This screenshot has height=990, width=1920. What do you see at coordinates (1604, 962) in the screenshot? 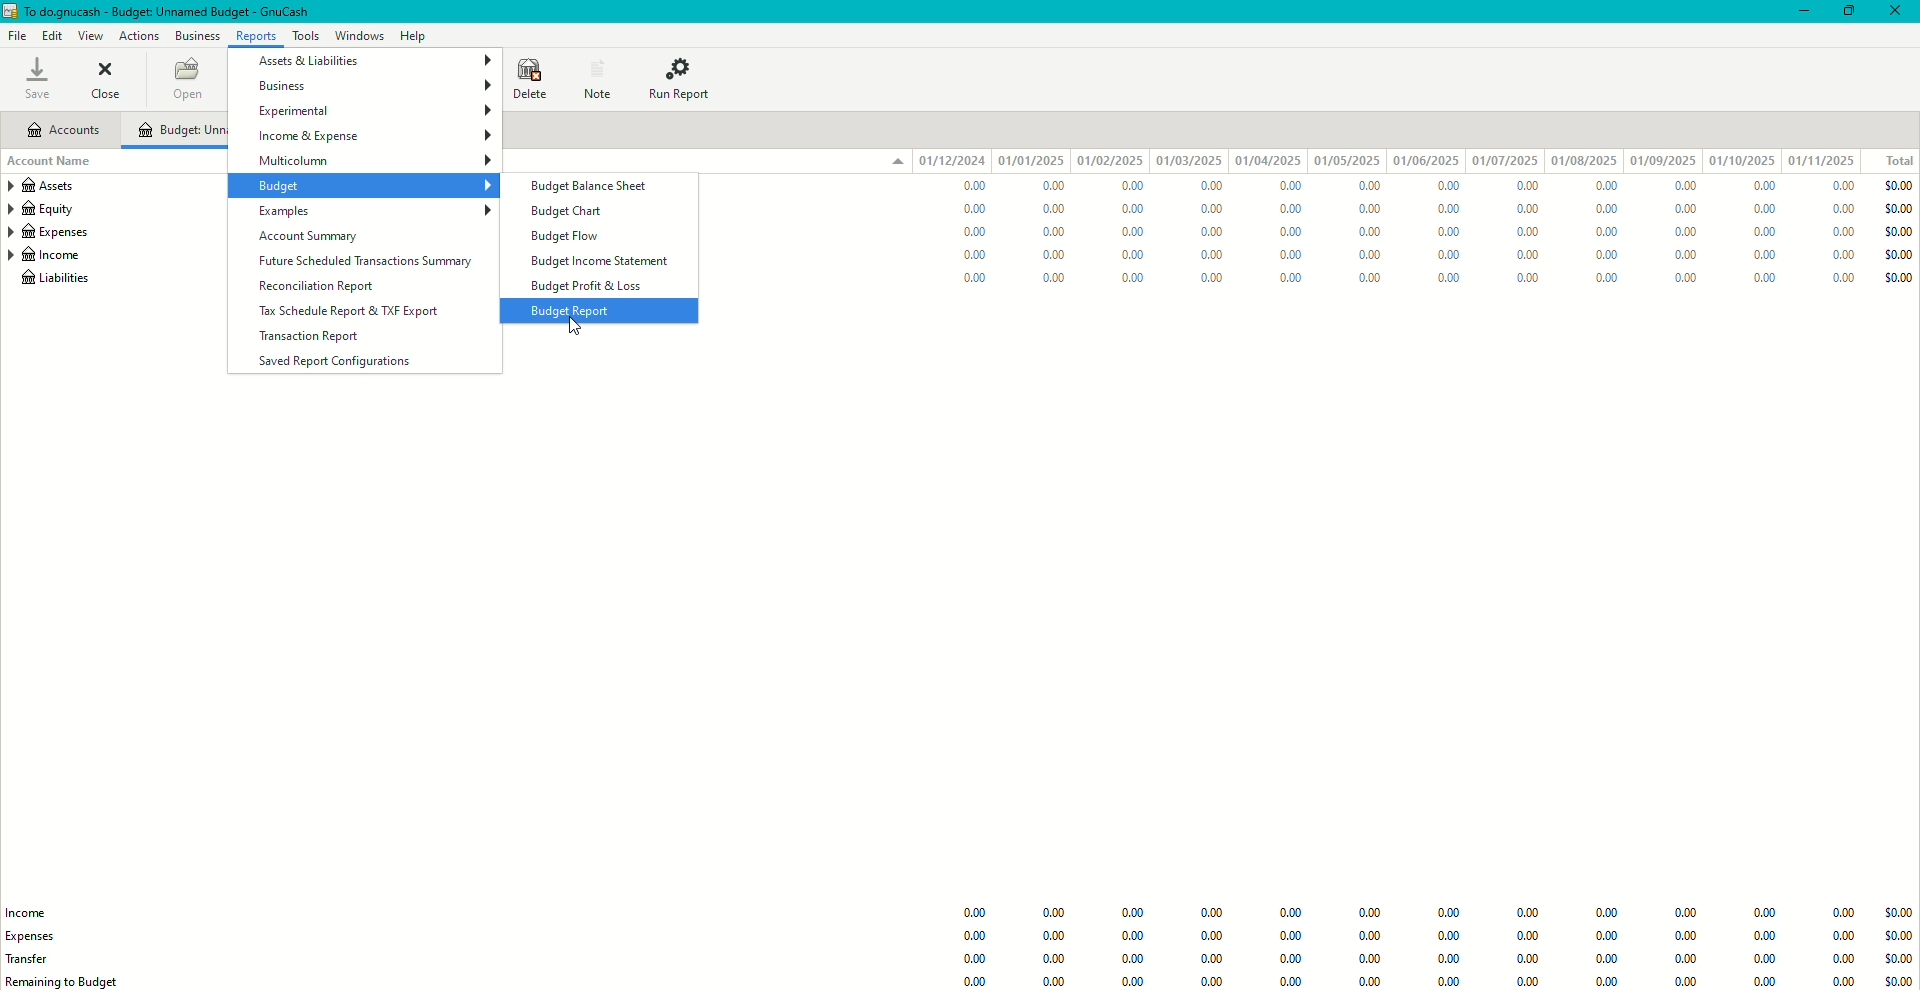
I see `0.00` at bounding box center [1604, 962].